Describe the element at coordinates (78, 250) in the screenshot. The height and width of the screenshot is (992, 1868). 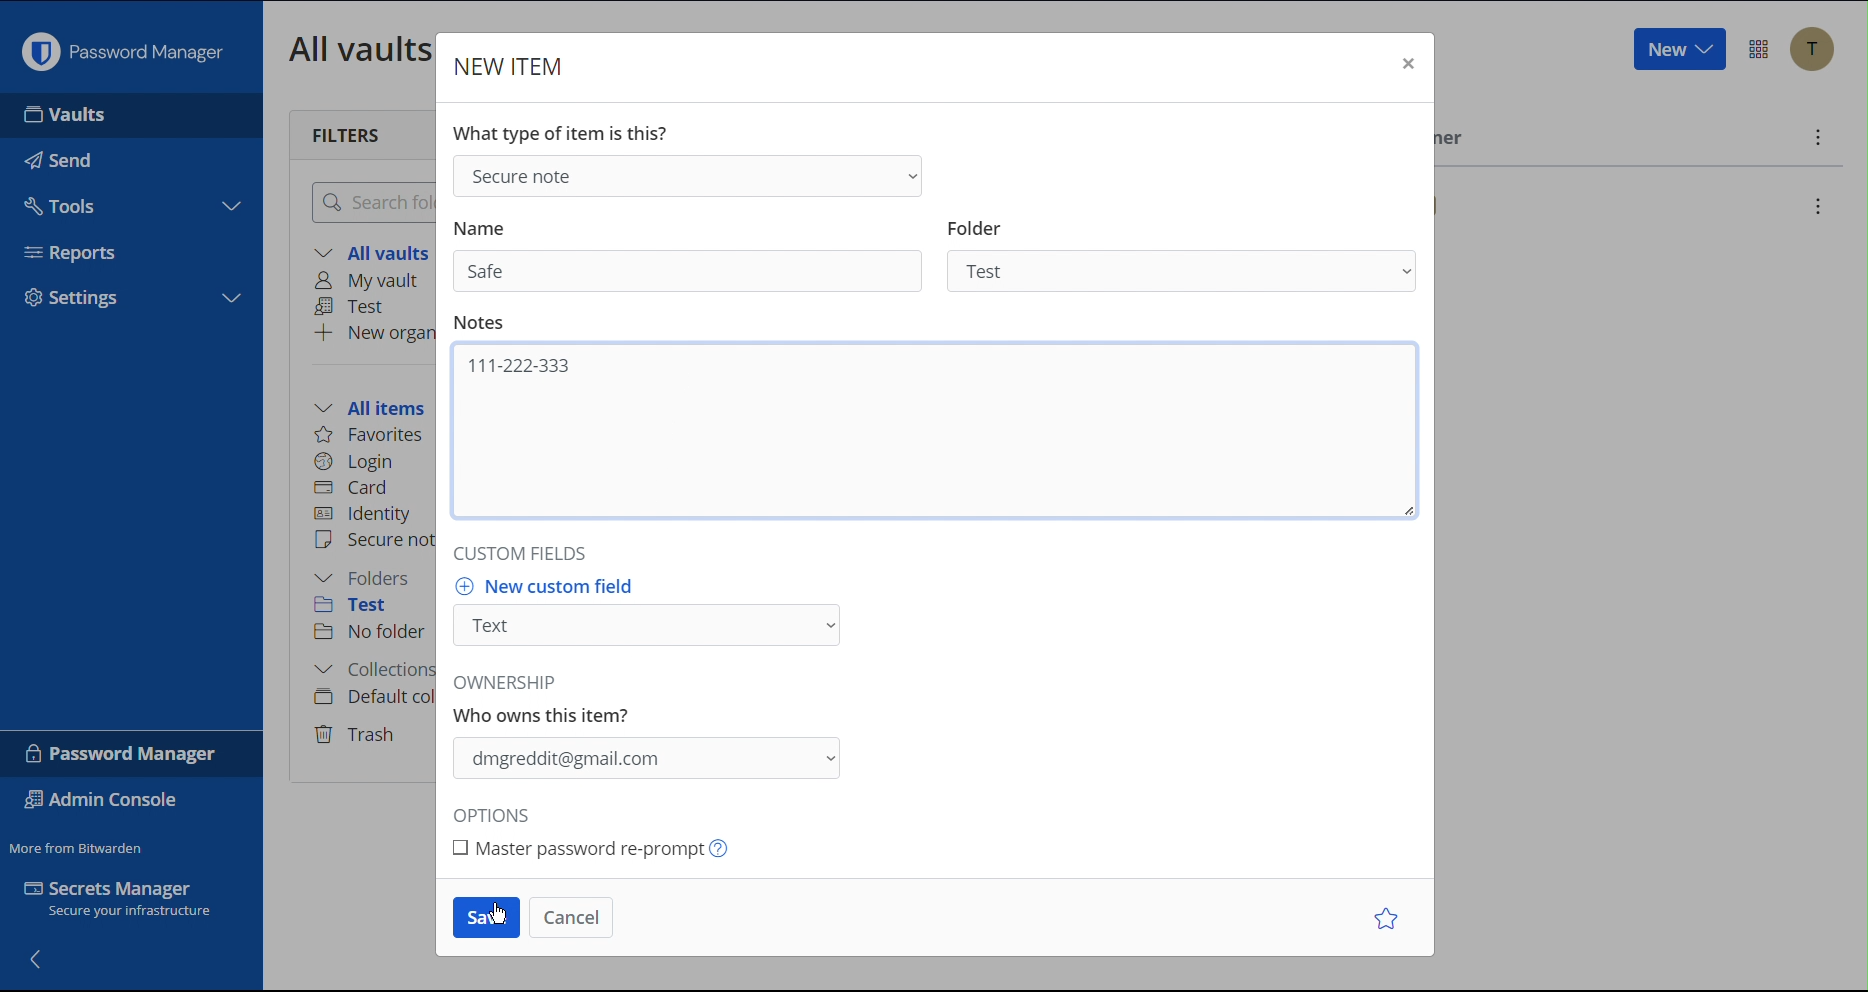
I see `Reports` at that location.